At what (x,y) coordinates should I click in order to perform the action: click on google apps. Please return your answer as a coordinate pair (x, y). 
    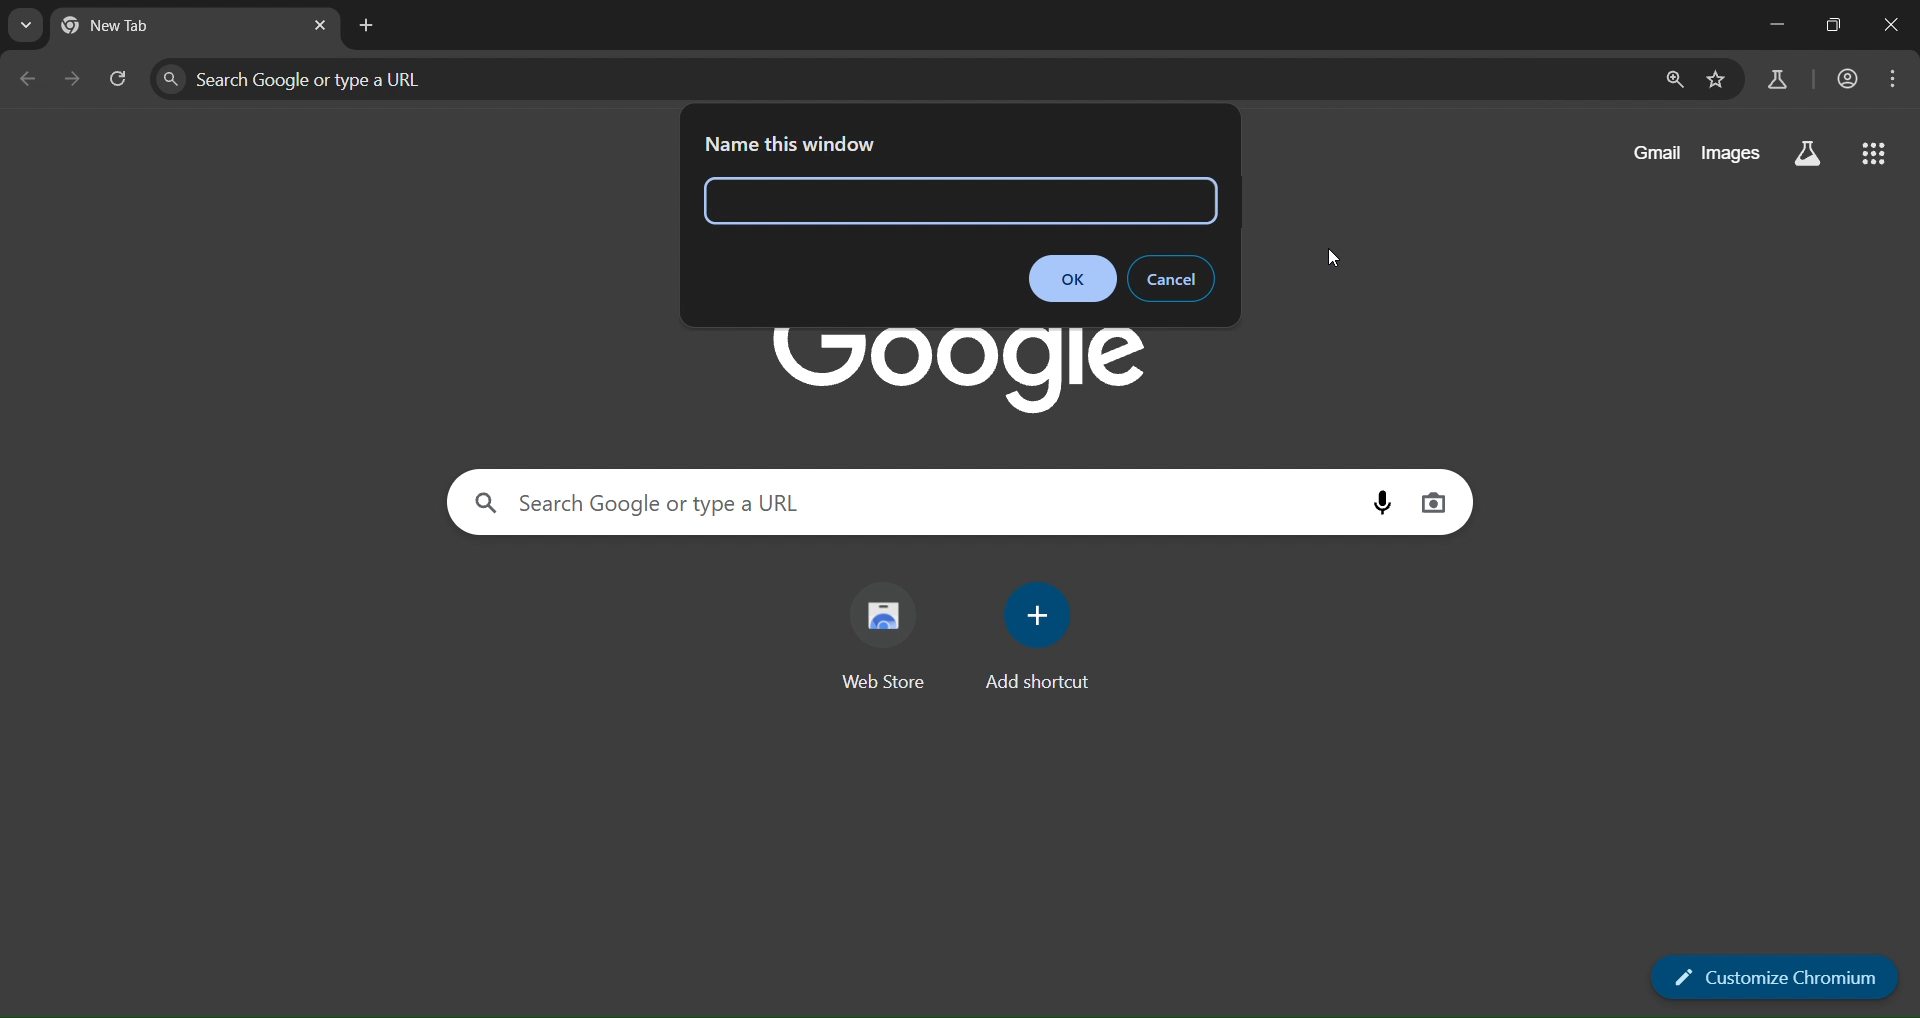
    Looking at the image, I should click on (1880, 154).